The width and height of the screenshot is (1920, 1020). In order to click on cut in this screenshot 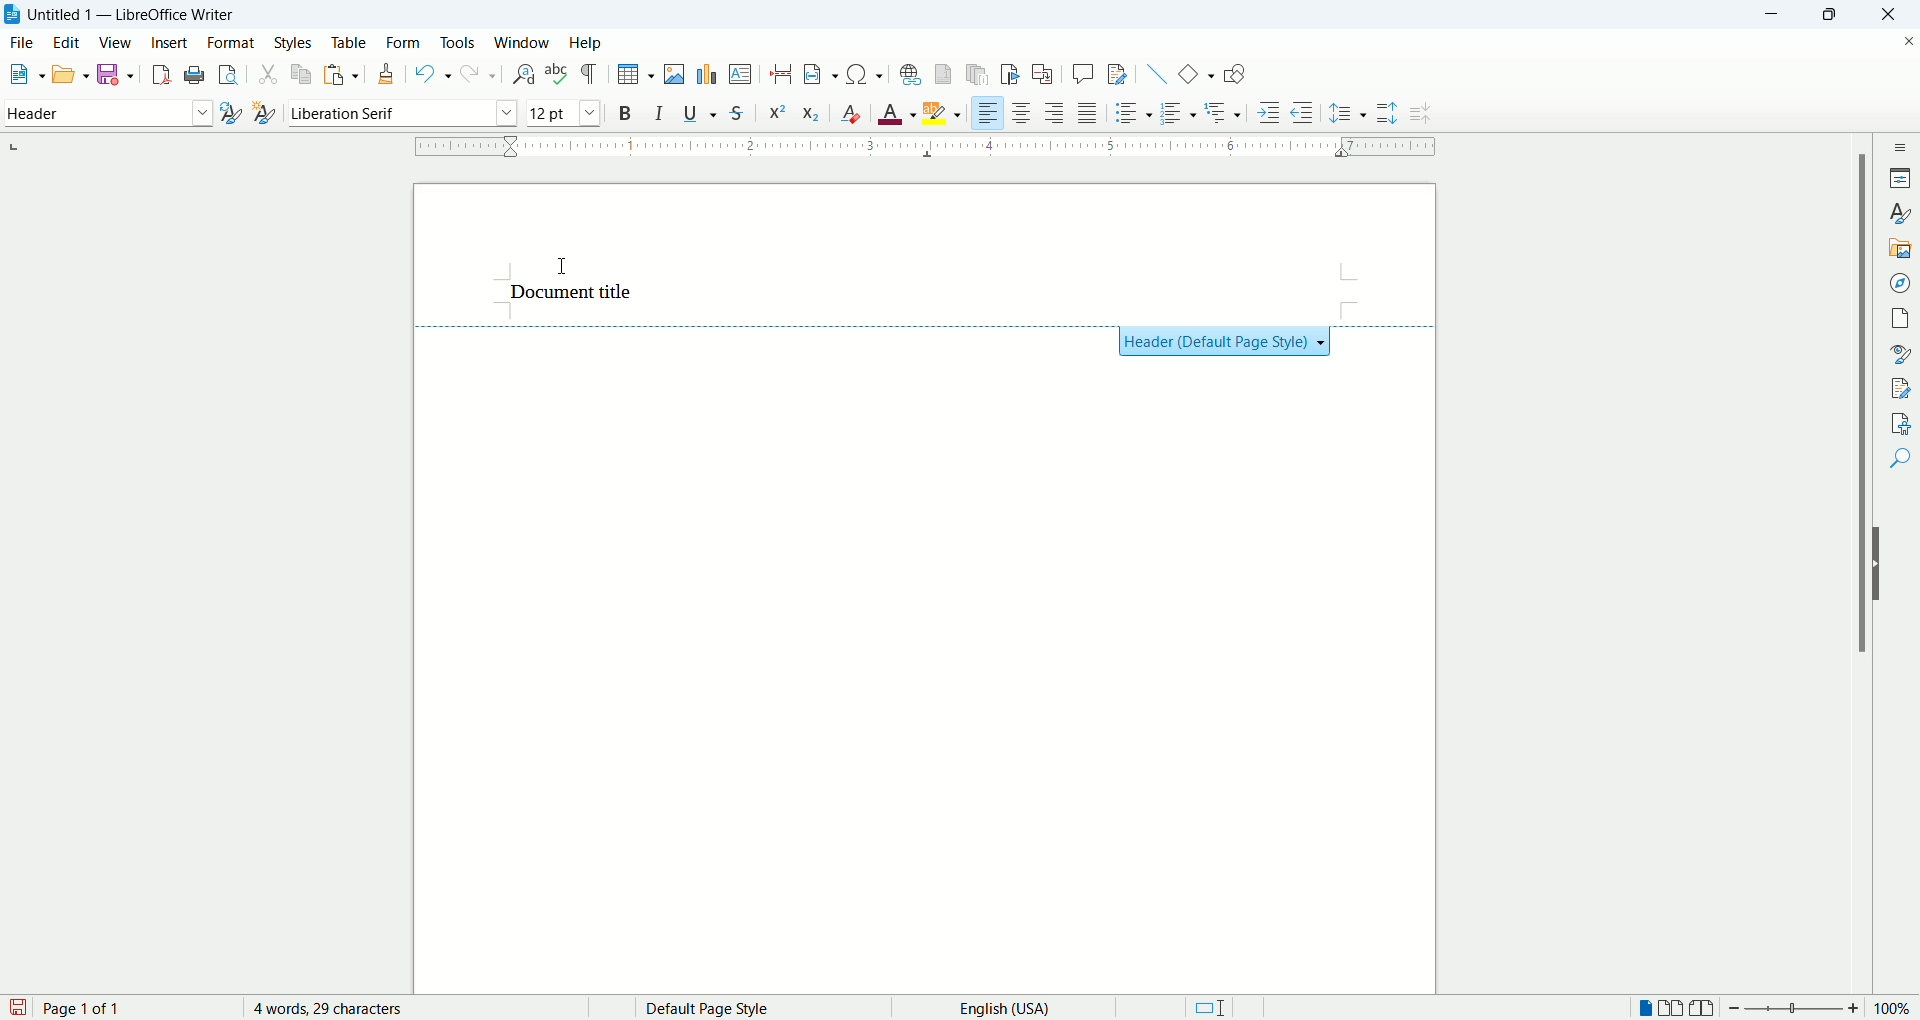, I will do `click(272, 74)`.